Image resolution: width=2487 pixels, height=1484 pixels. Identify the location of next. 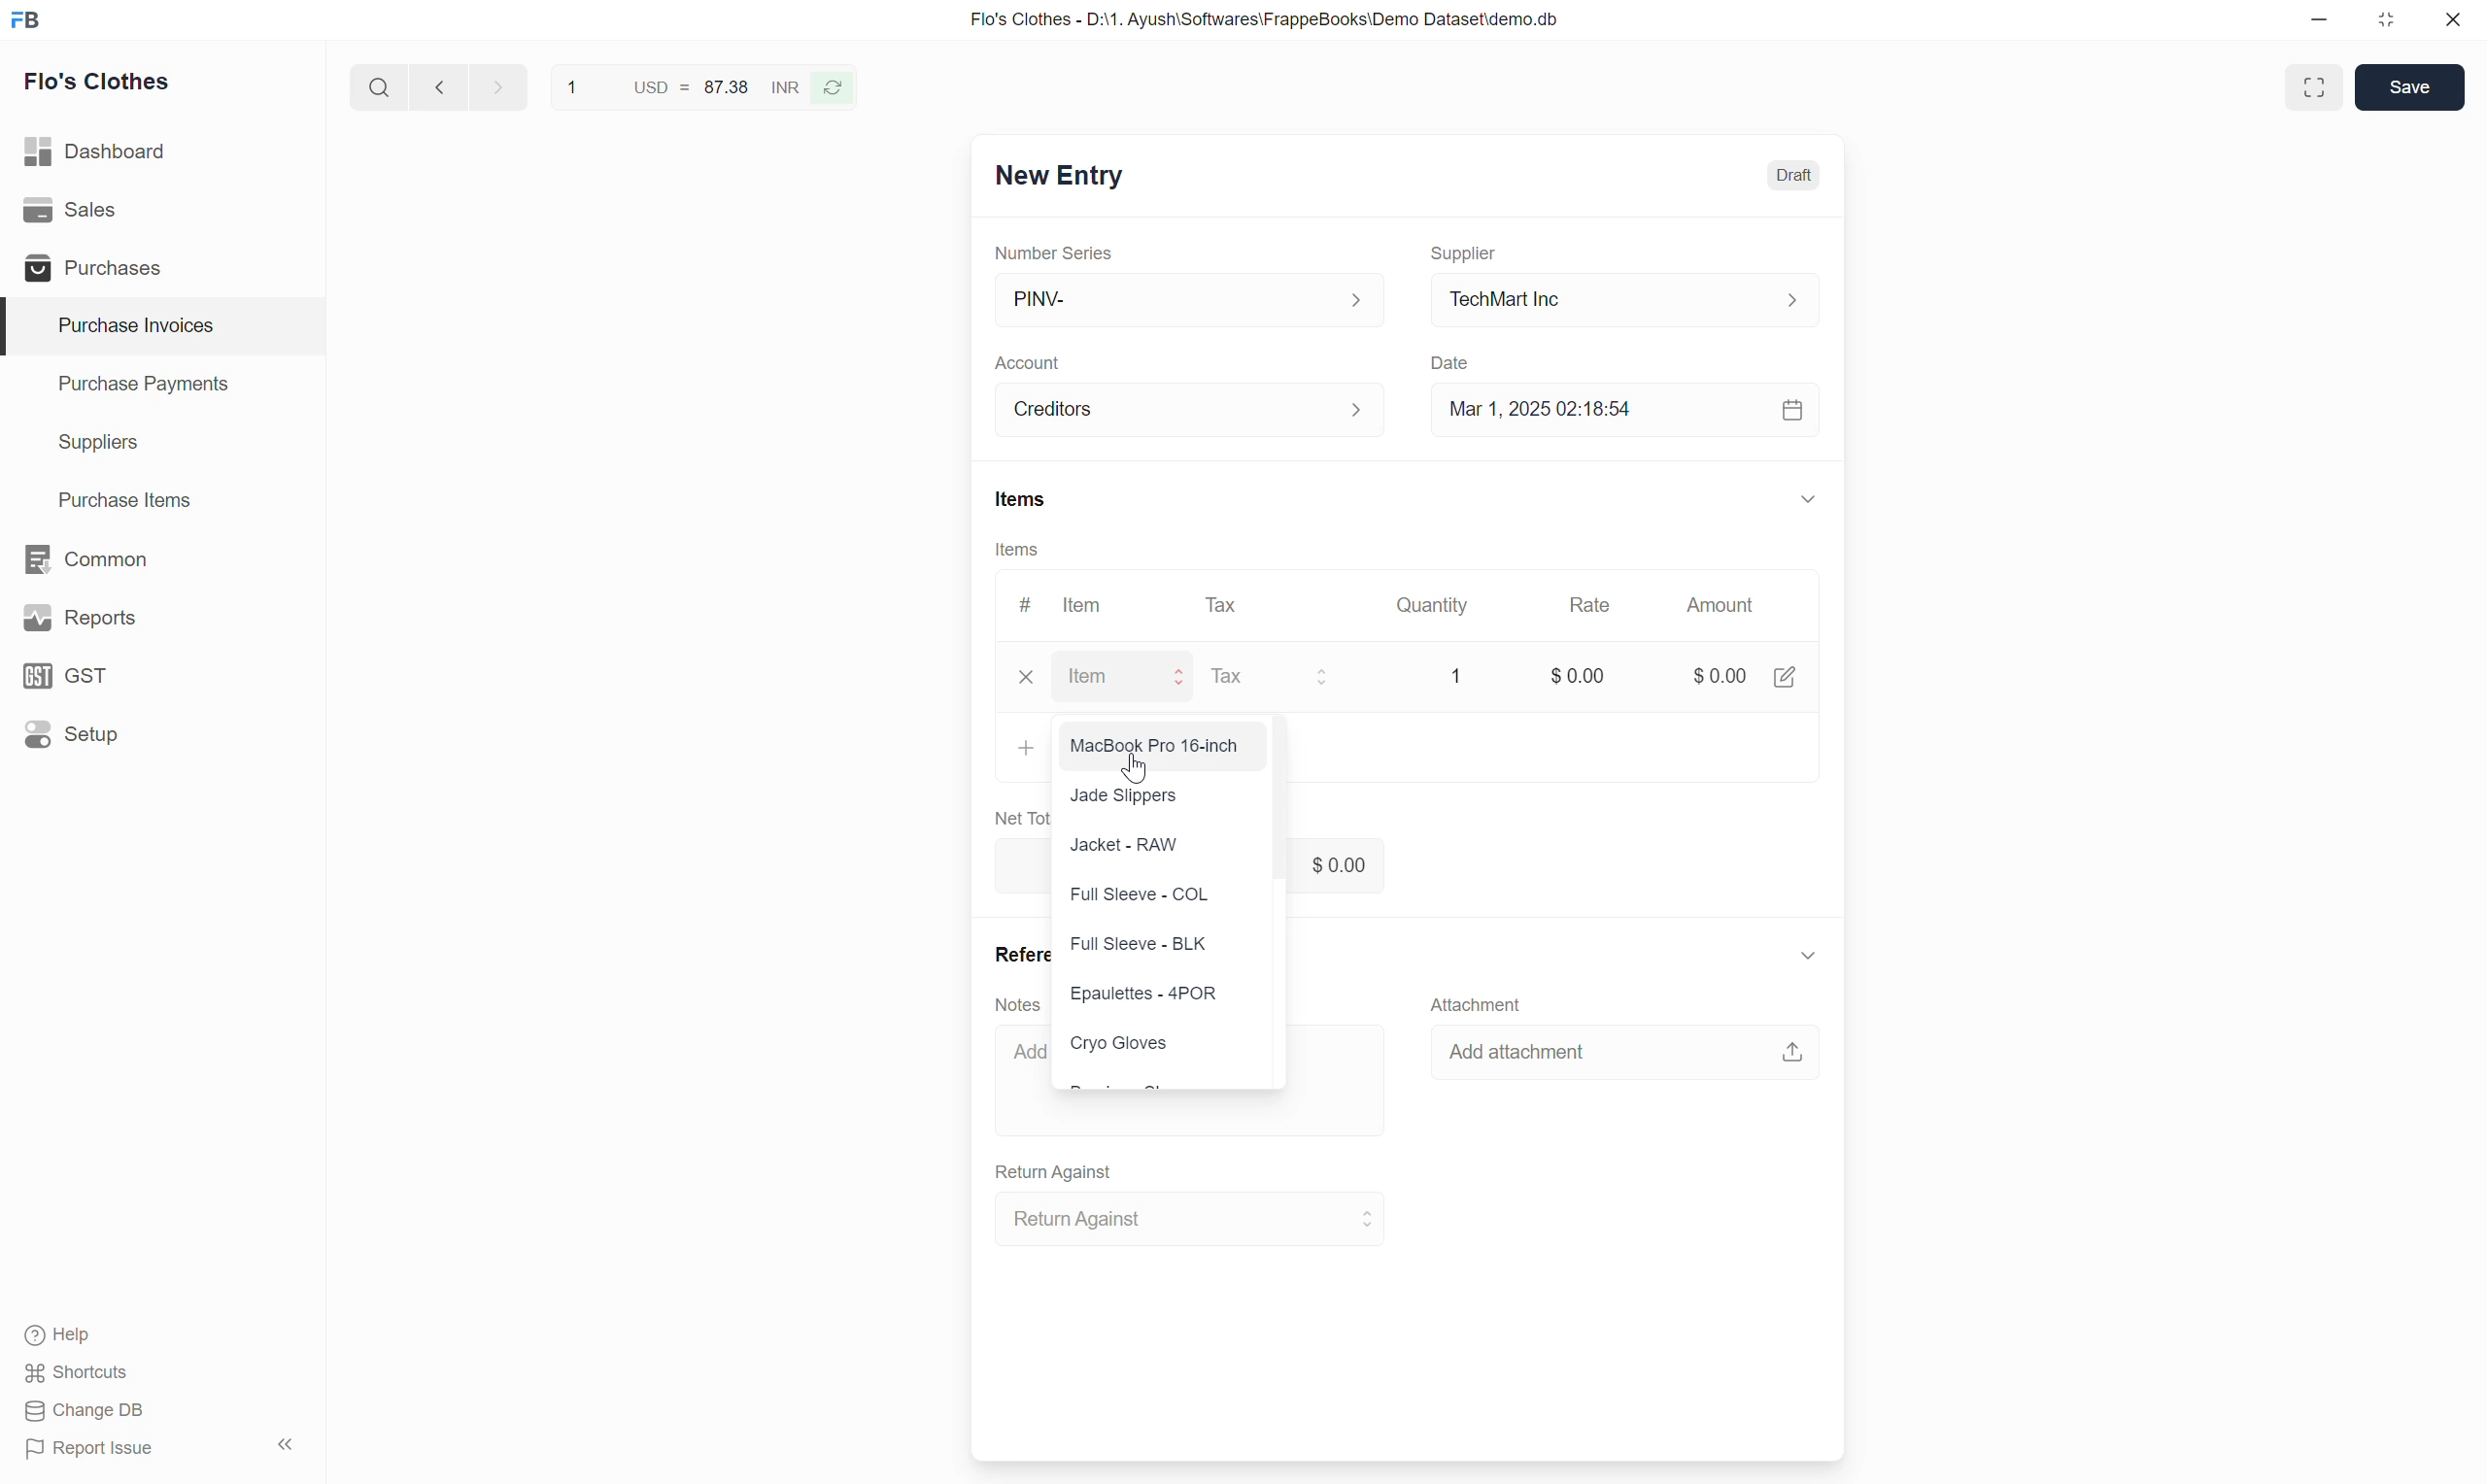
(501, 86).